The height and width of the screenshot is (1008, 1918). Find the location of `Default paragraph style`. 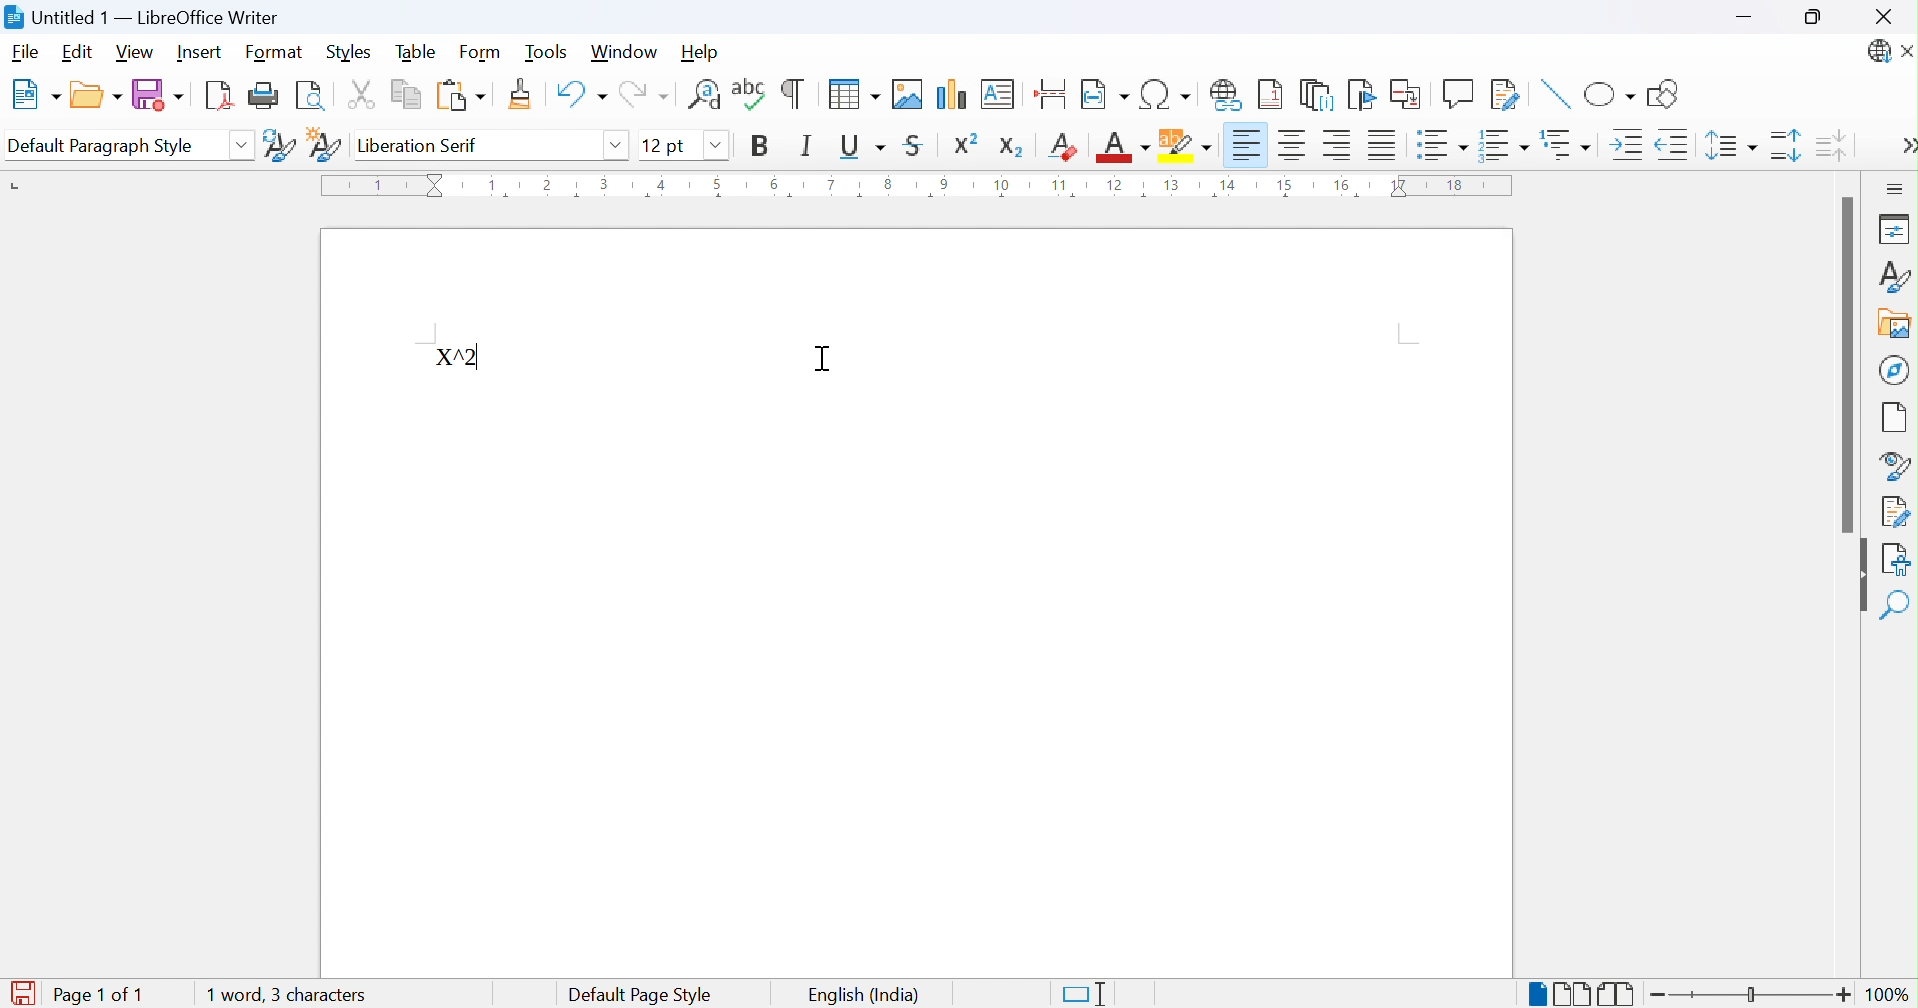

Default paragraph style is located at coordinates (103, 147).